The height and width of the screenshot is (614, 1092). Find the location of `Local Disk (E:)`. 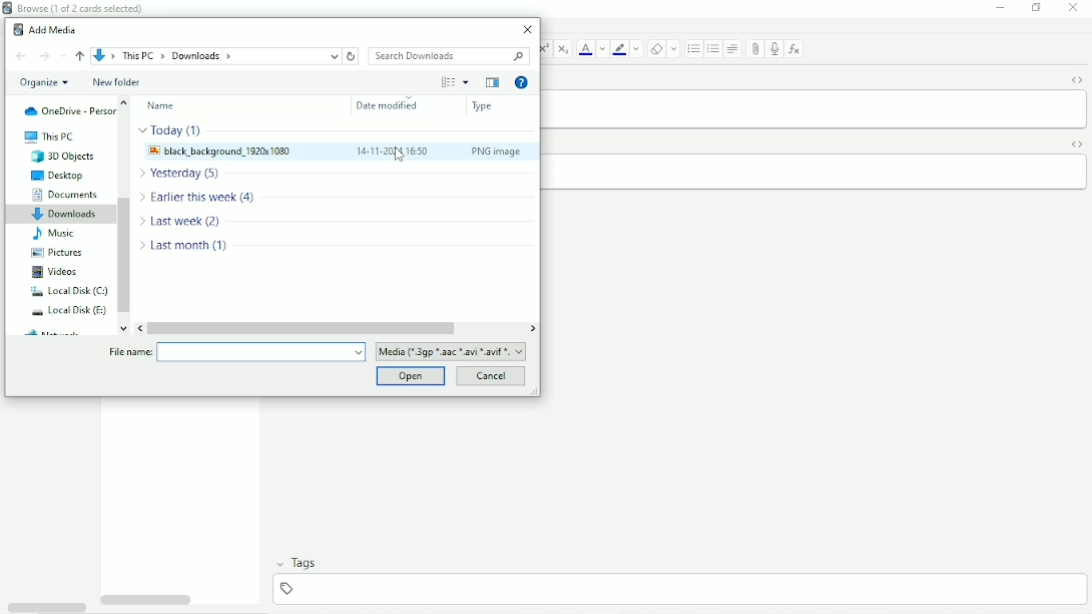

Local Disk (E:) is located at coordinates (67, 312).